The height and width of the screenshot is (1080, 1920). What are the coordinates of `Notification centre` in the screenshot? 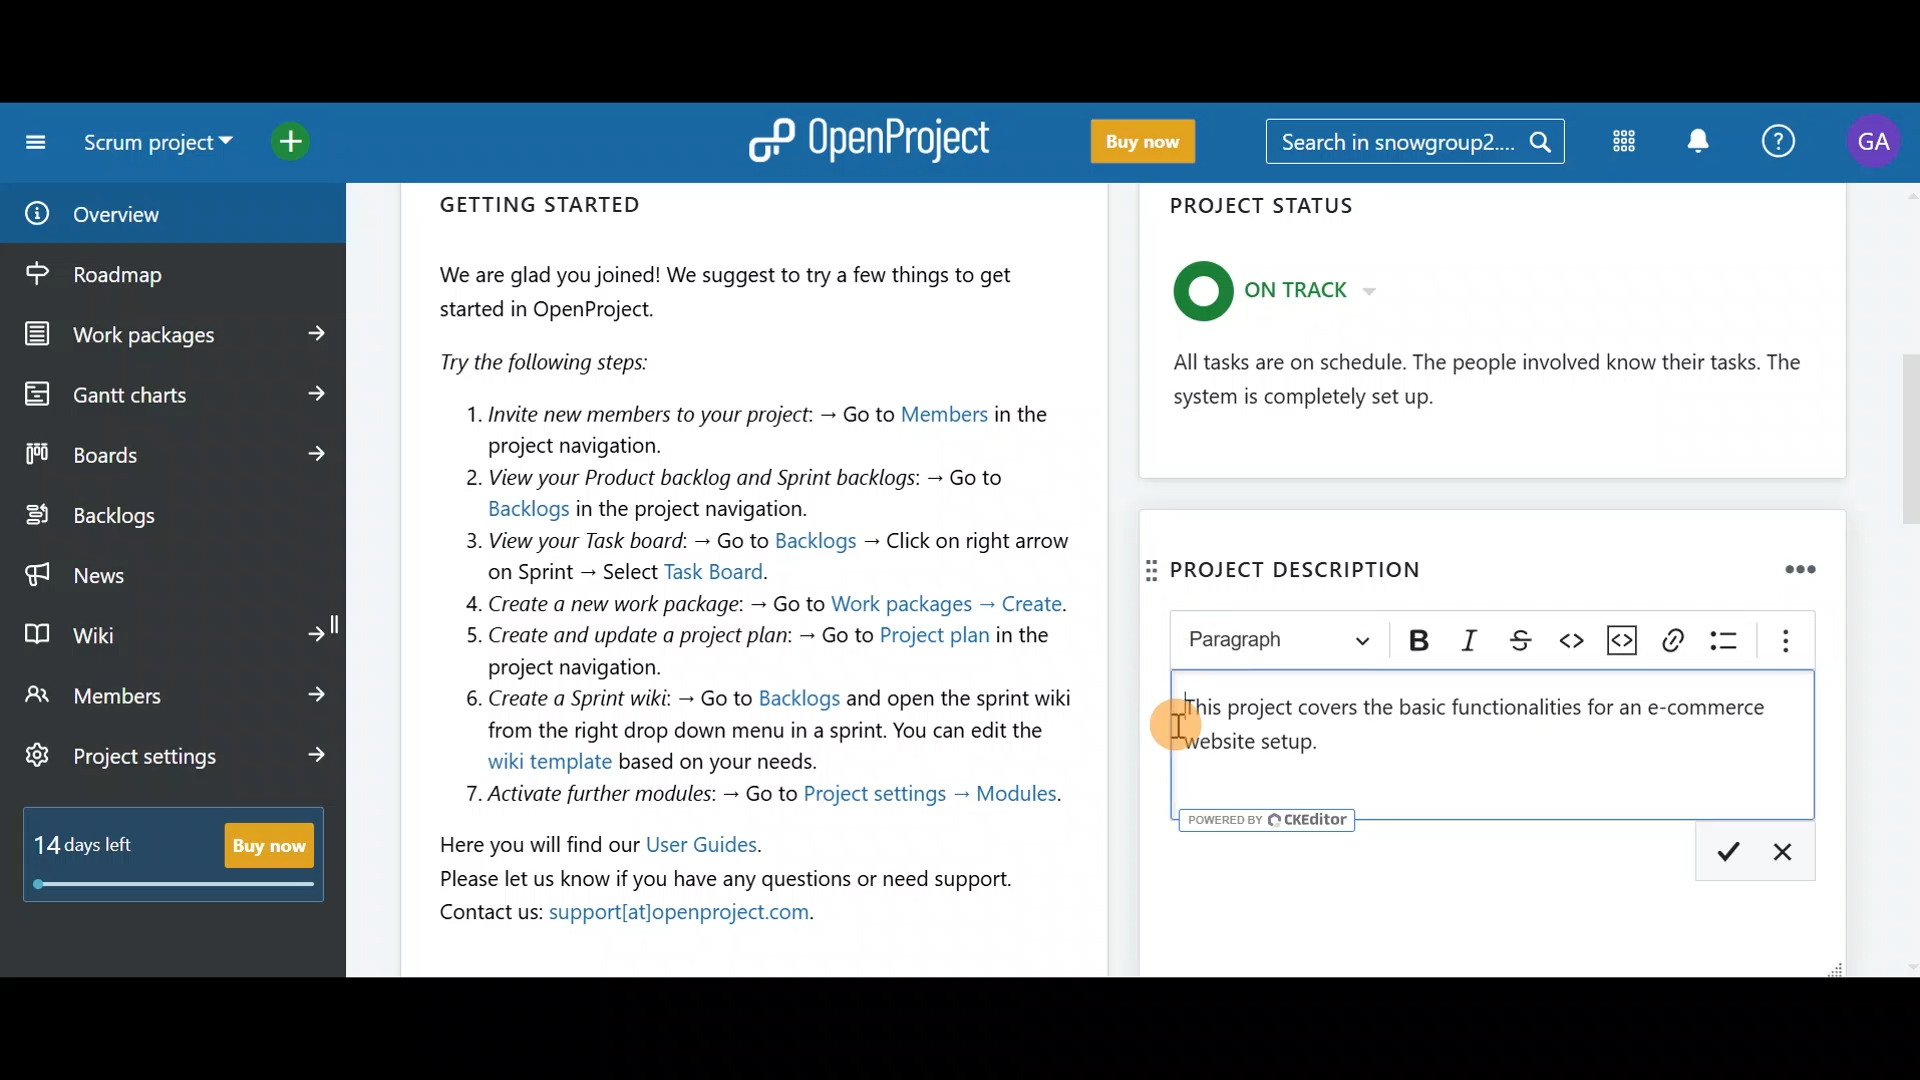 It's located at (1693, 140).